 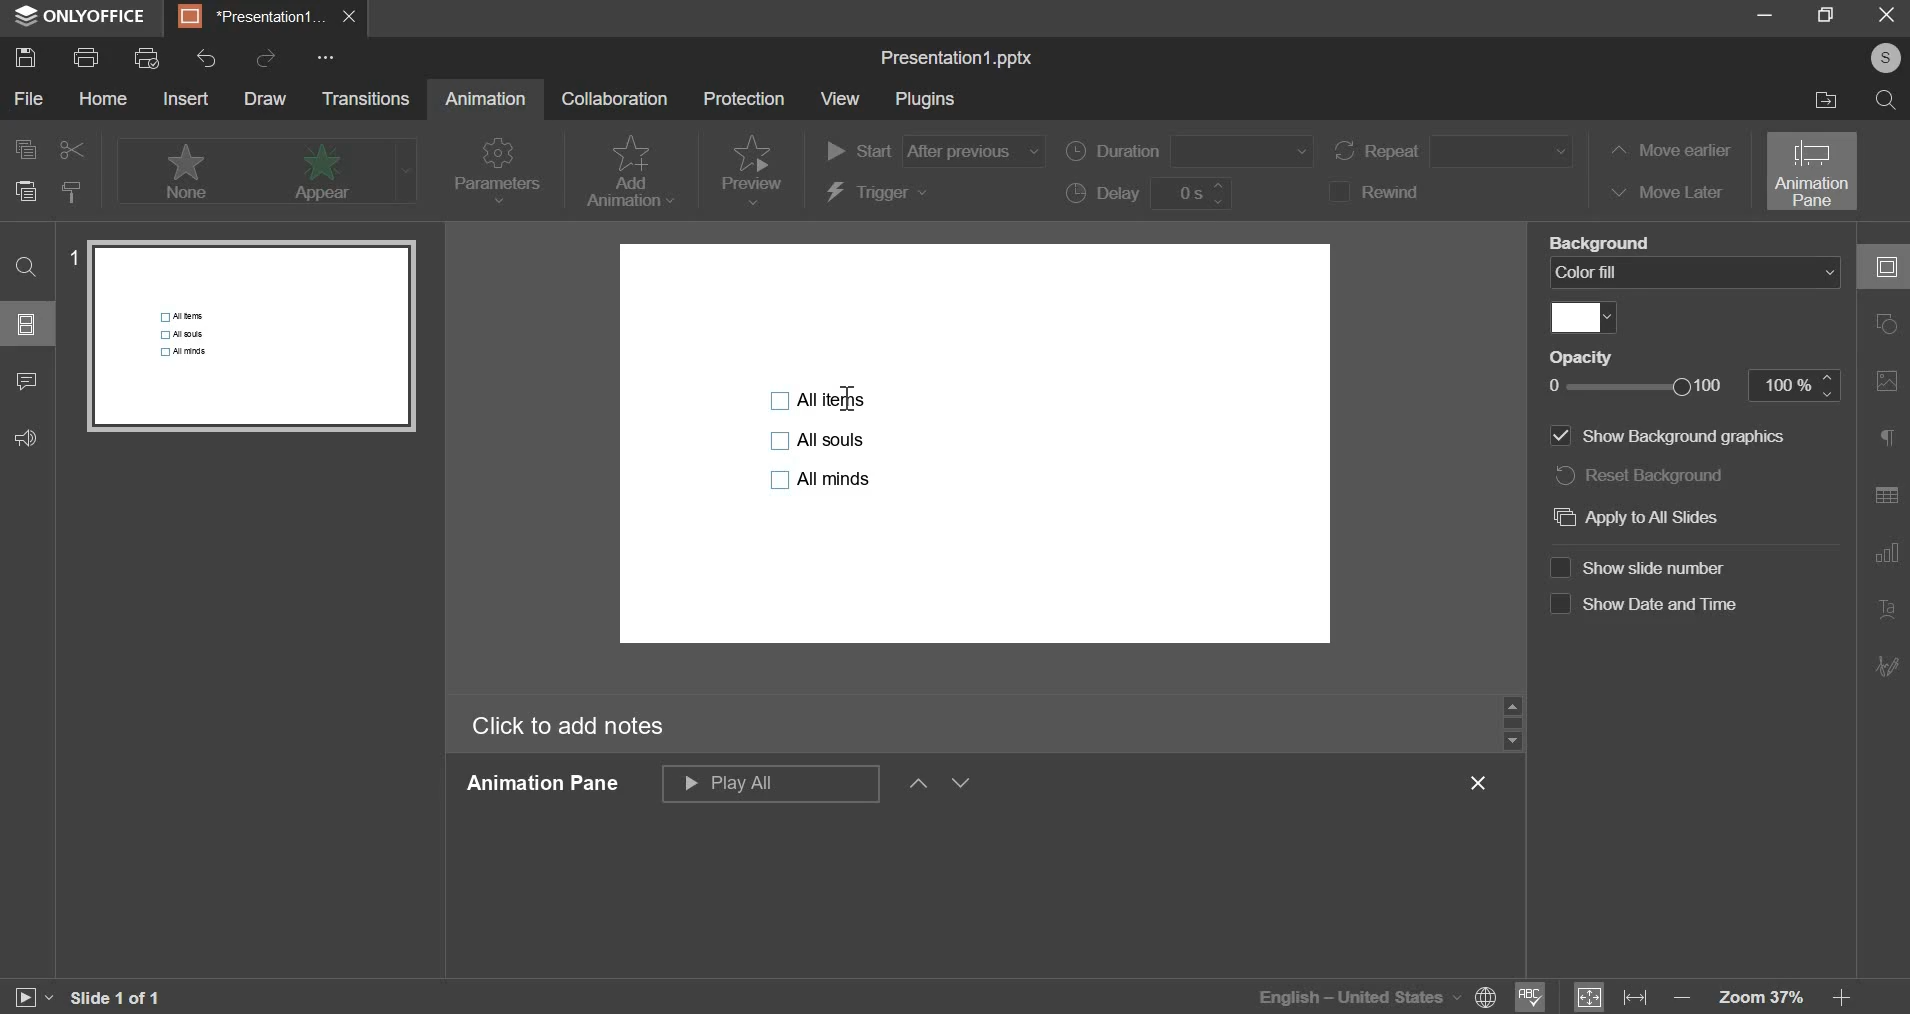 I want to click on copy, so click(x=23, y=148).